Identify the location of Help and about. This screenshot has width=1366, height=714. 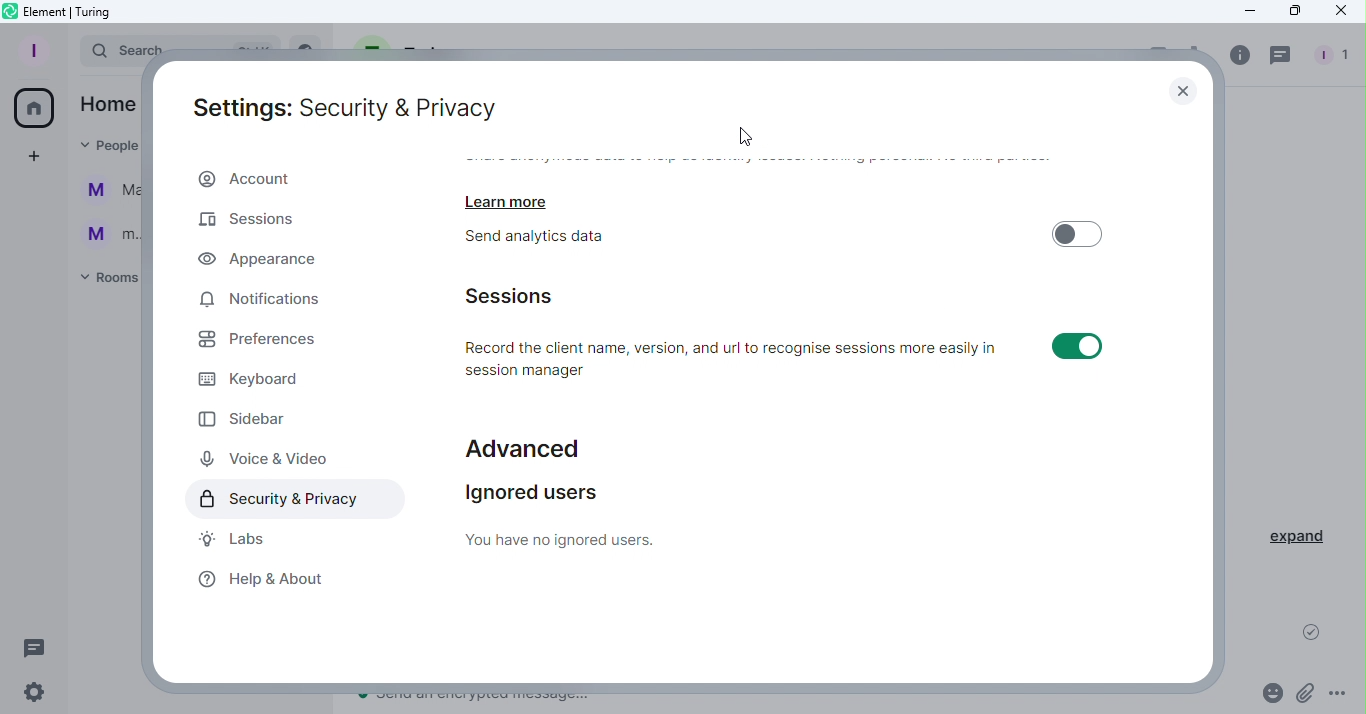
(265, 582).